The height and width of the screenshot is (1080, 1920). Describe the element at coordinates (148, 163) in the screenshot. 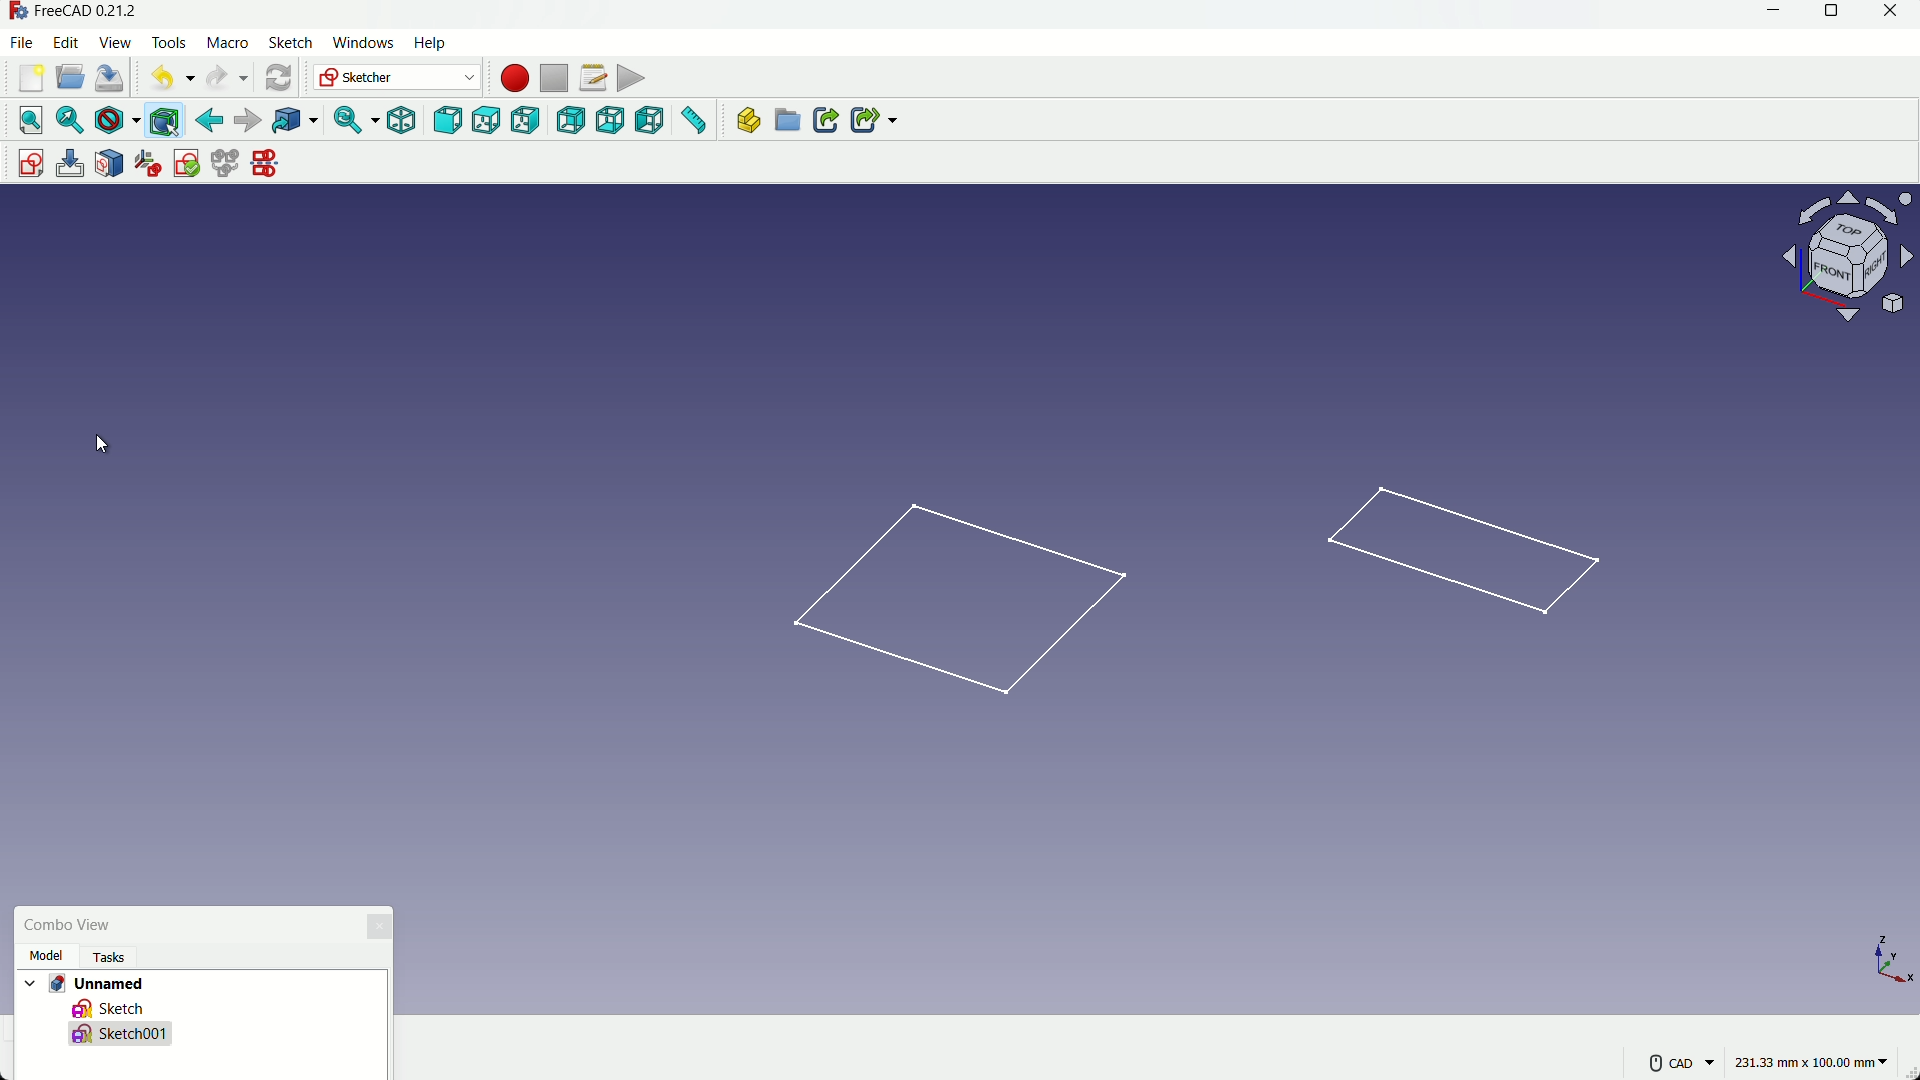

I see `reorient sketches` at that location.